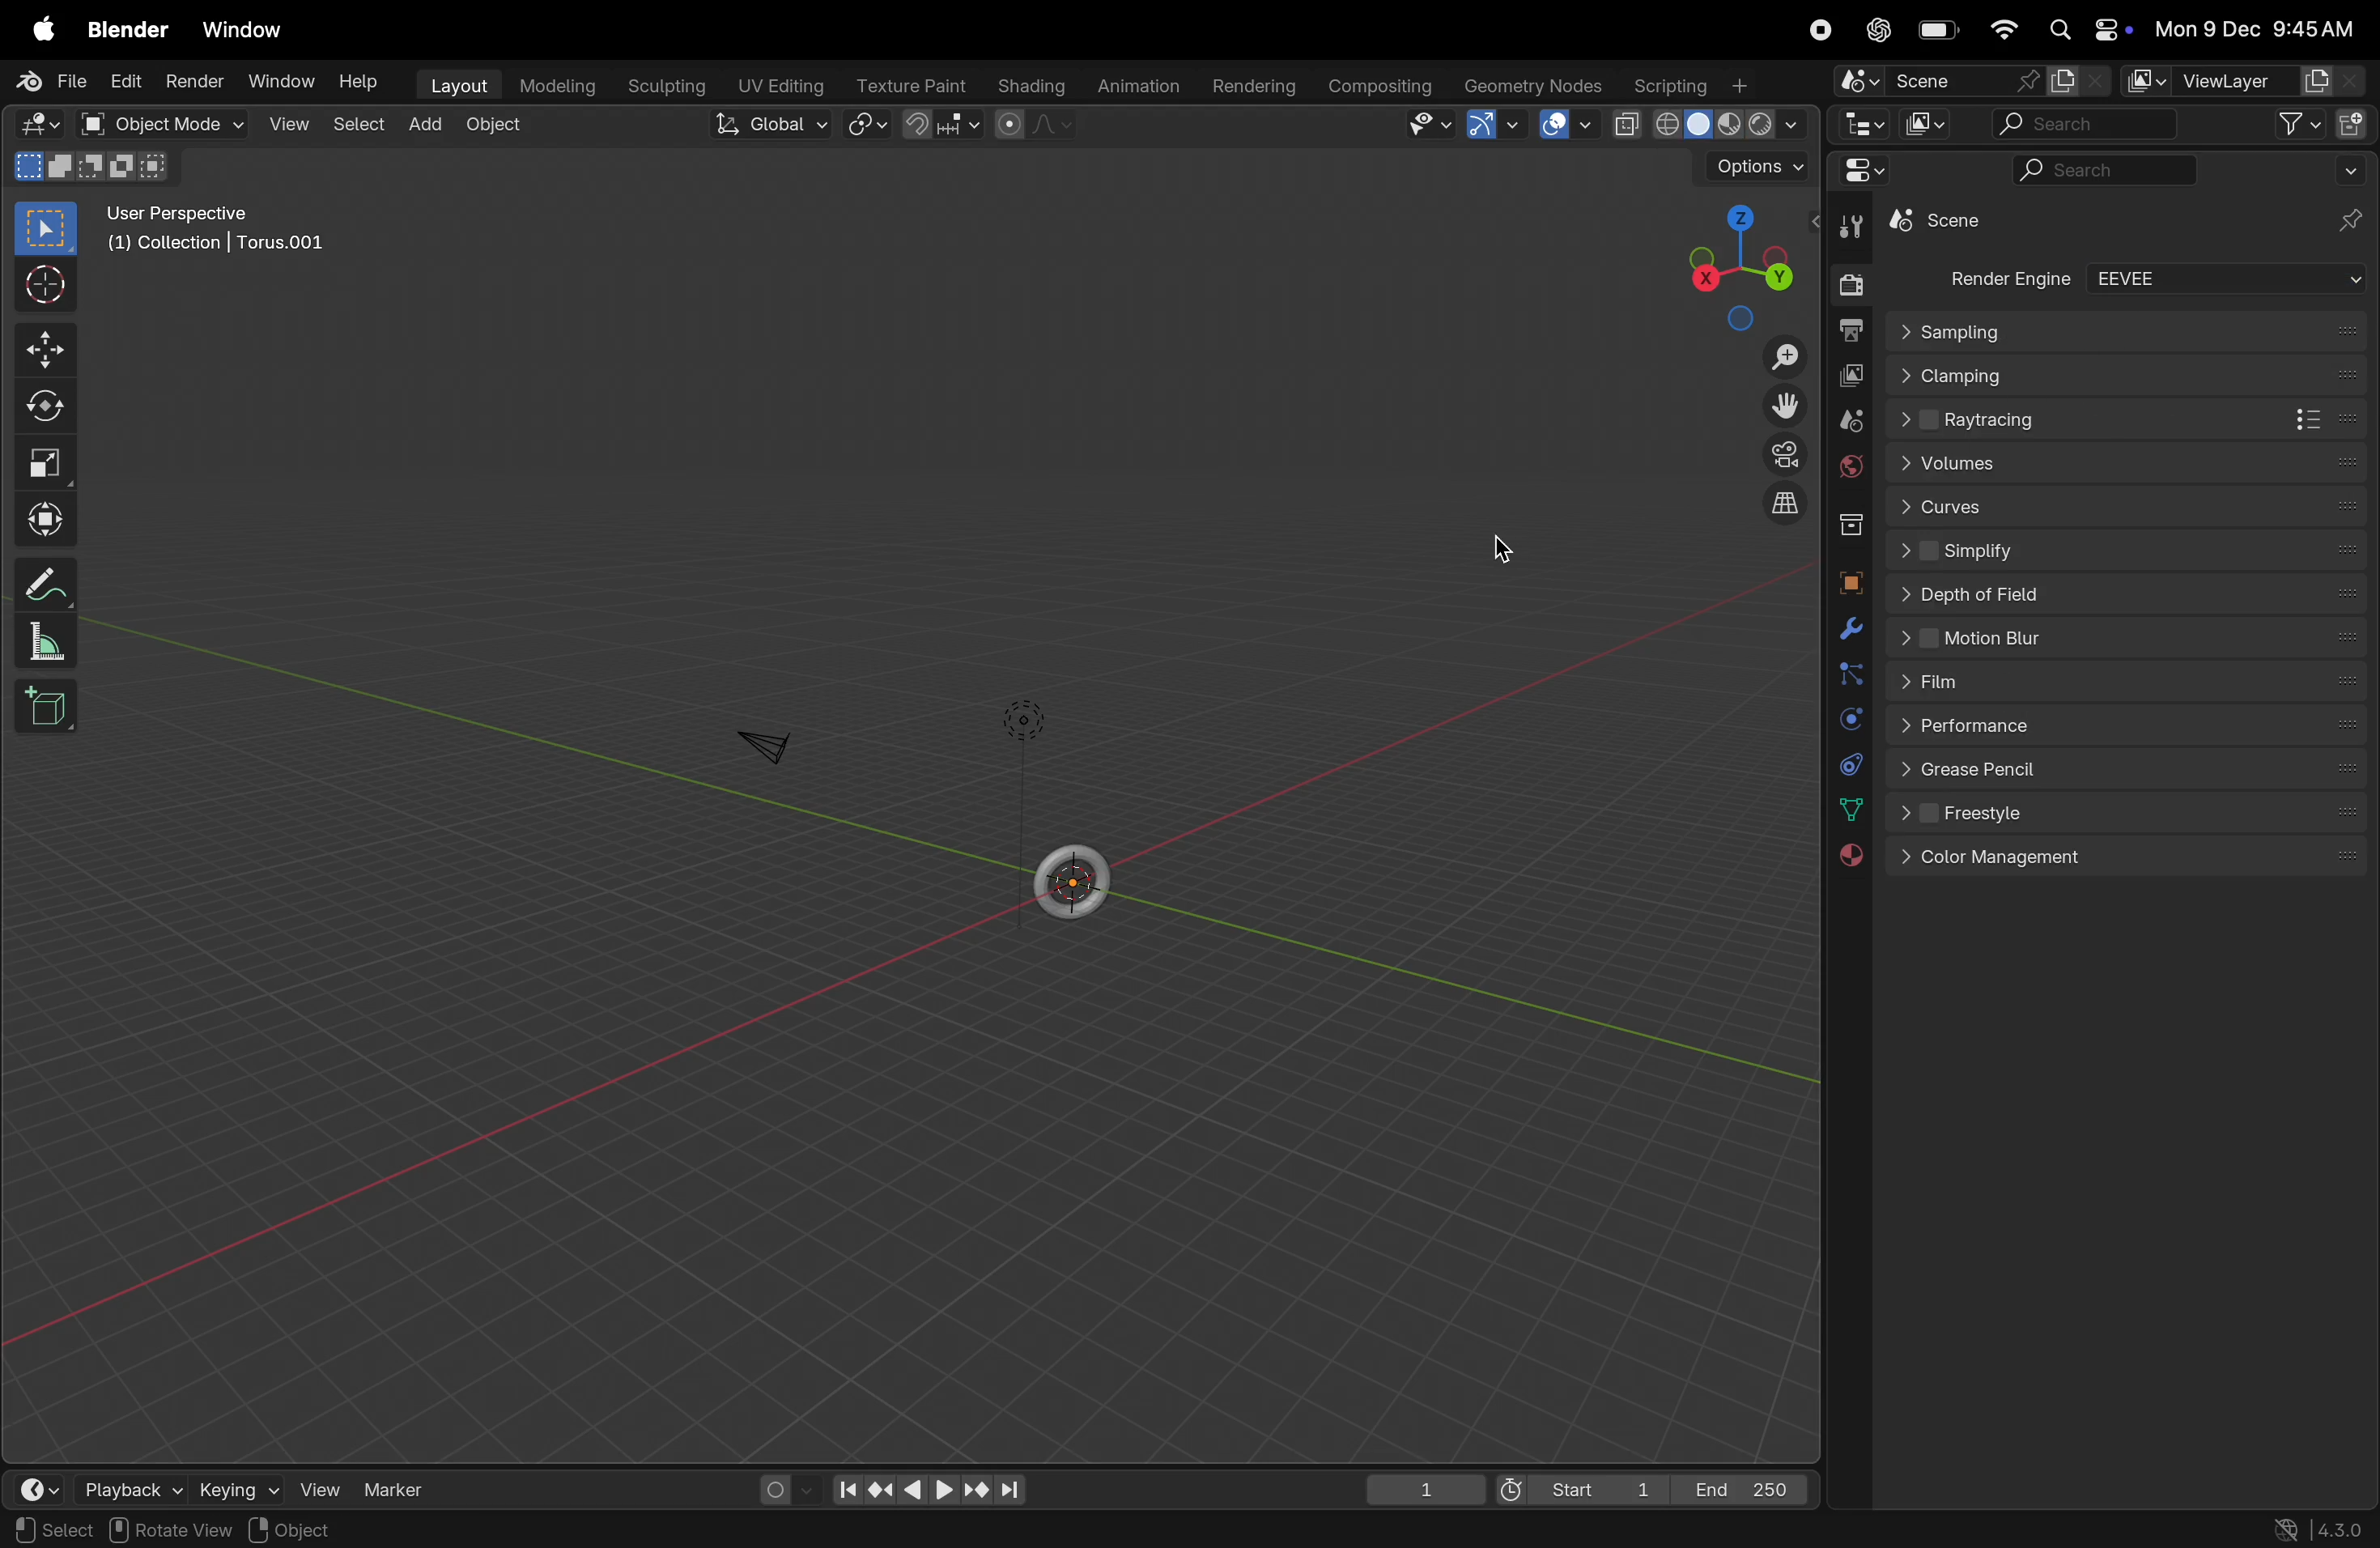 Image resolution: width=2380 pixels, height=1548 pixels. What do you see at coordinates (1930, 80) in the screenshot?
I see `scene` at bounding box center [1930, 80].